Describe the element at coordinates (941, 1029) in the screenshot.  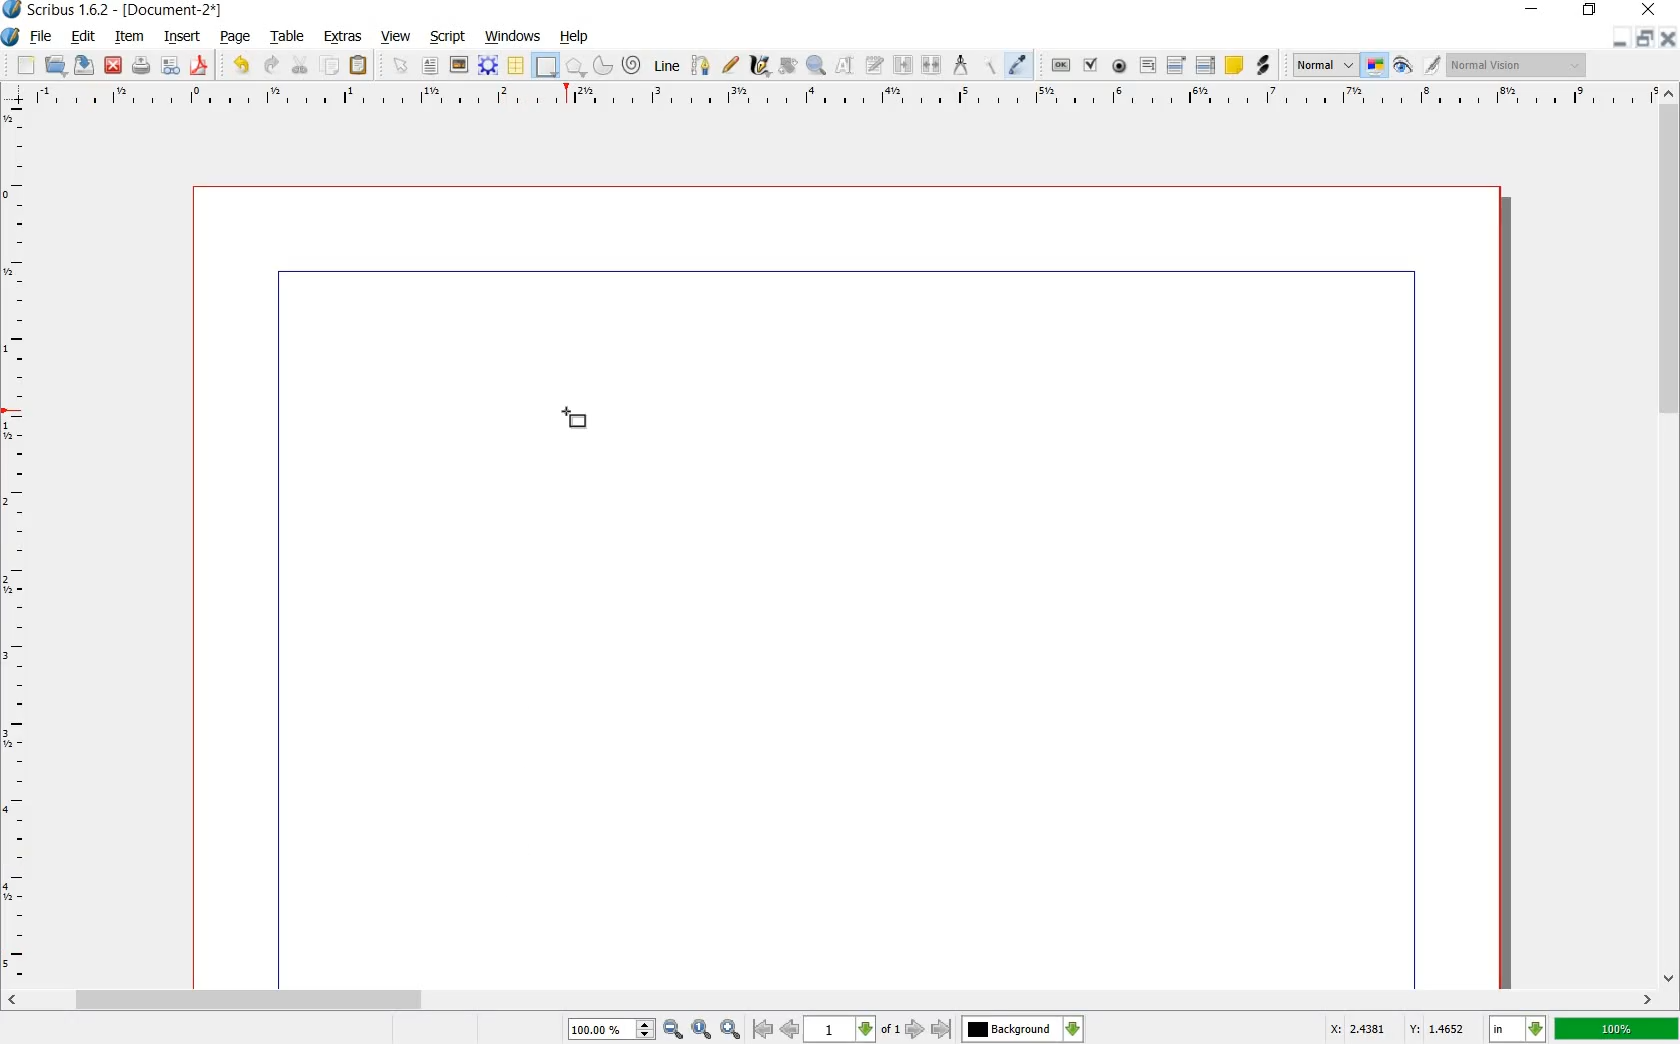
I see `go to last page` at that location.